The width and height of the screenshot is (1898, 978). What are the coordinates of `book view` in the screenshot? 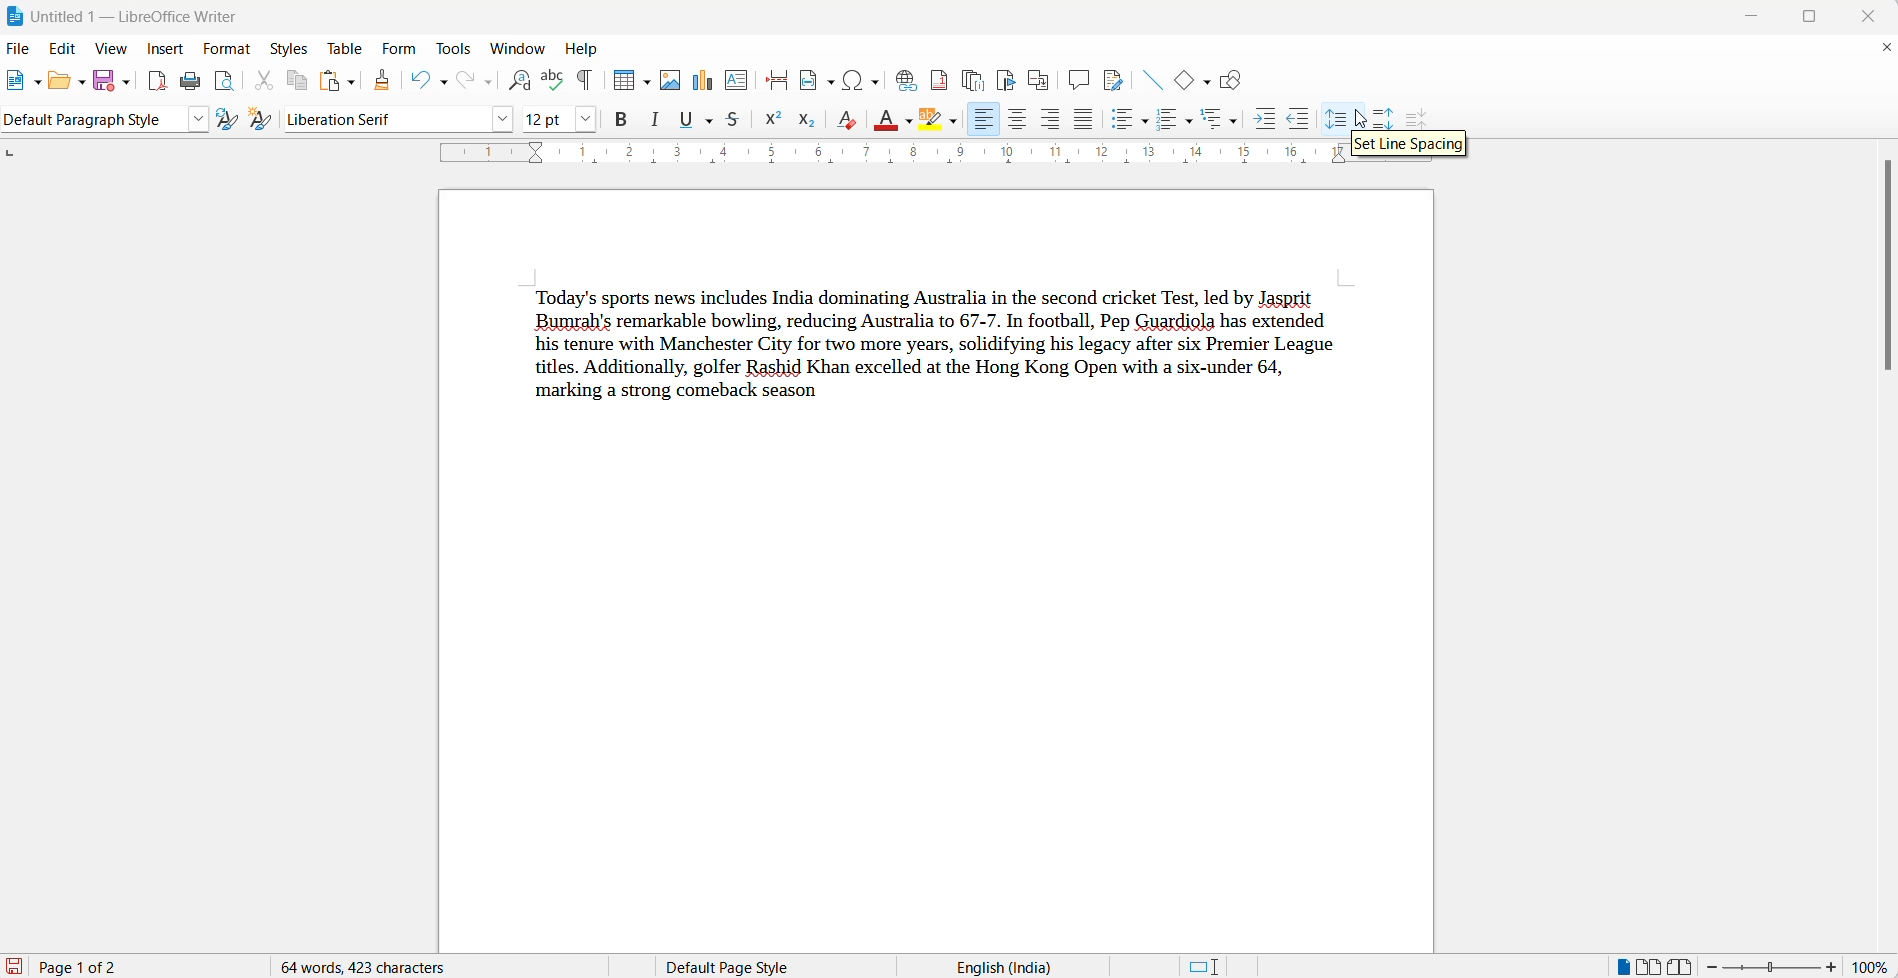 It's located at (1683, 964).